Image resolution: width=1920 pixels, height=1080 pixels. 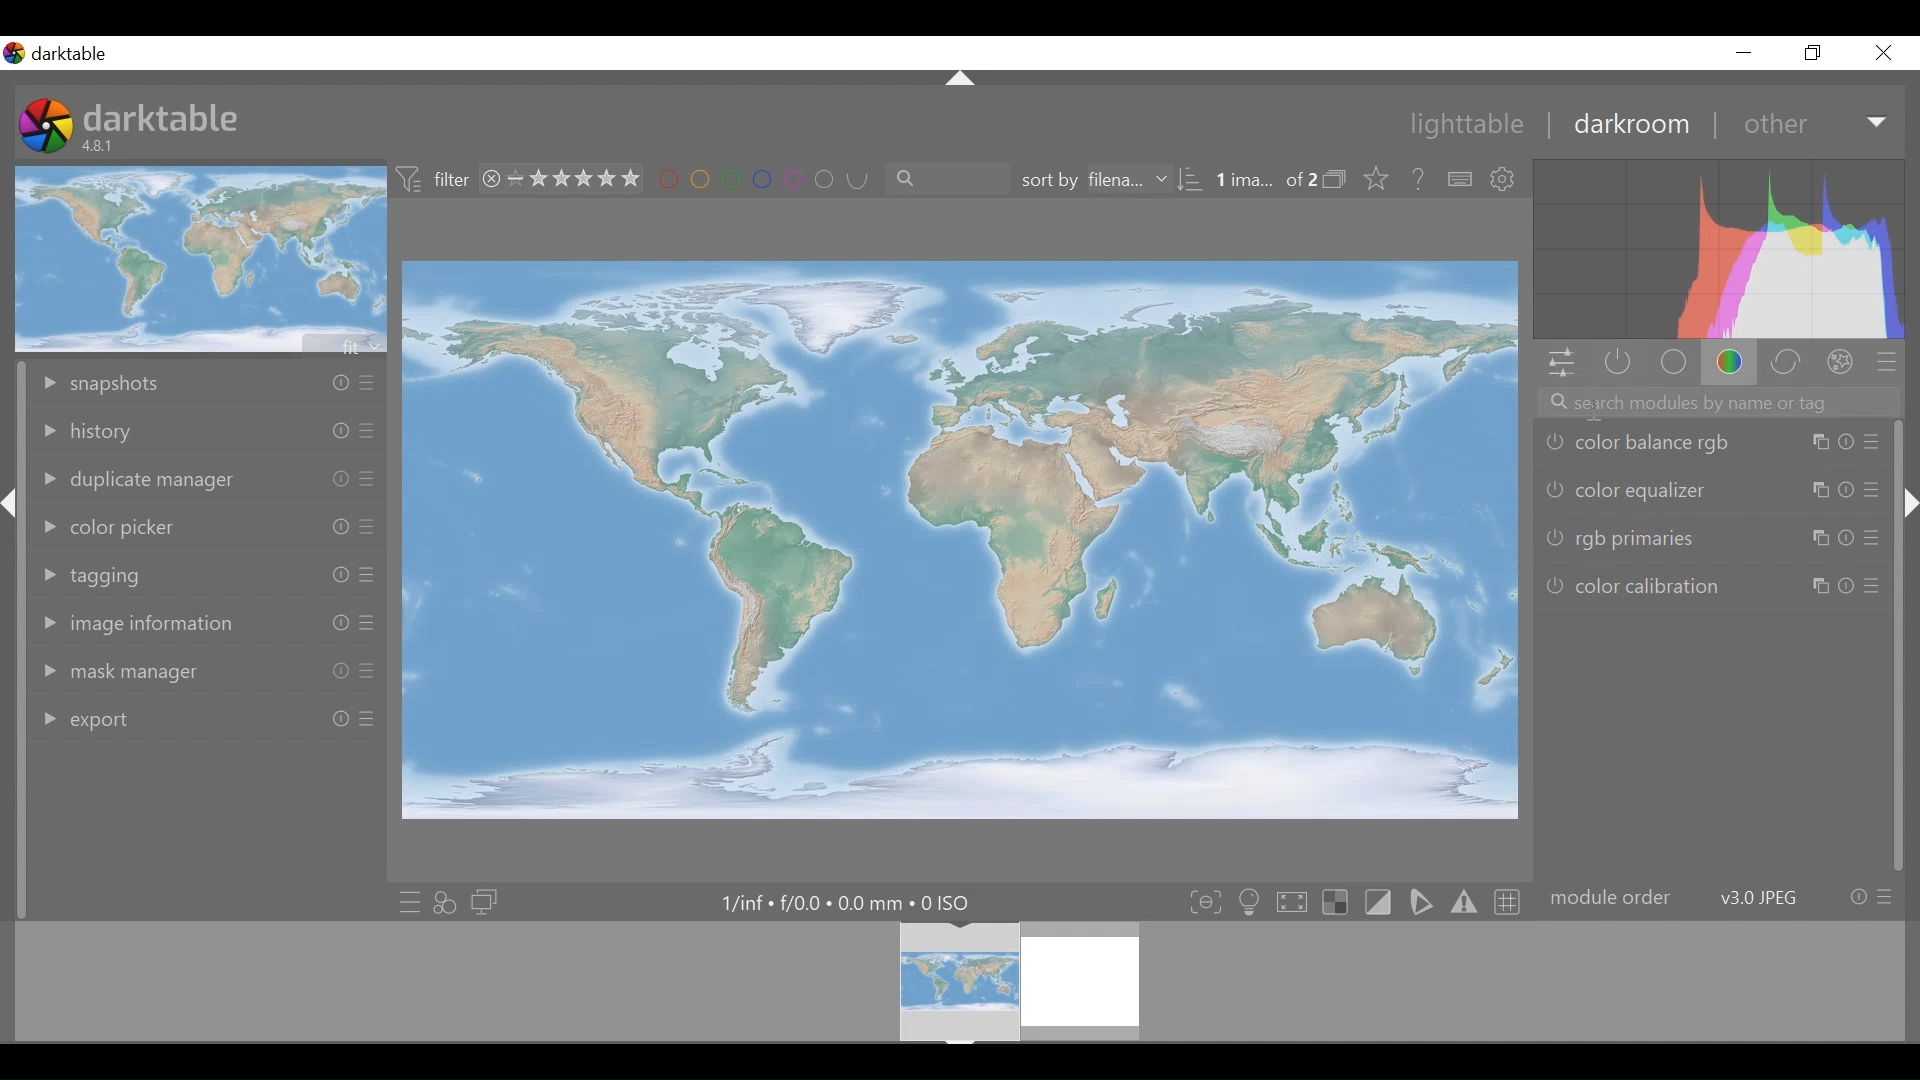 What do you see at coordinates (206, 385) in the screenshot?
I see `snapshot` at bounding box center [206, 385].